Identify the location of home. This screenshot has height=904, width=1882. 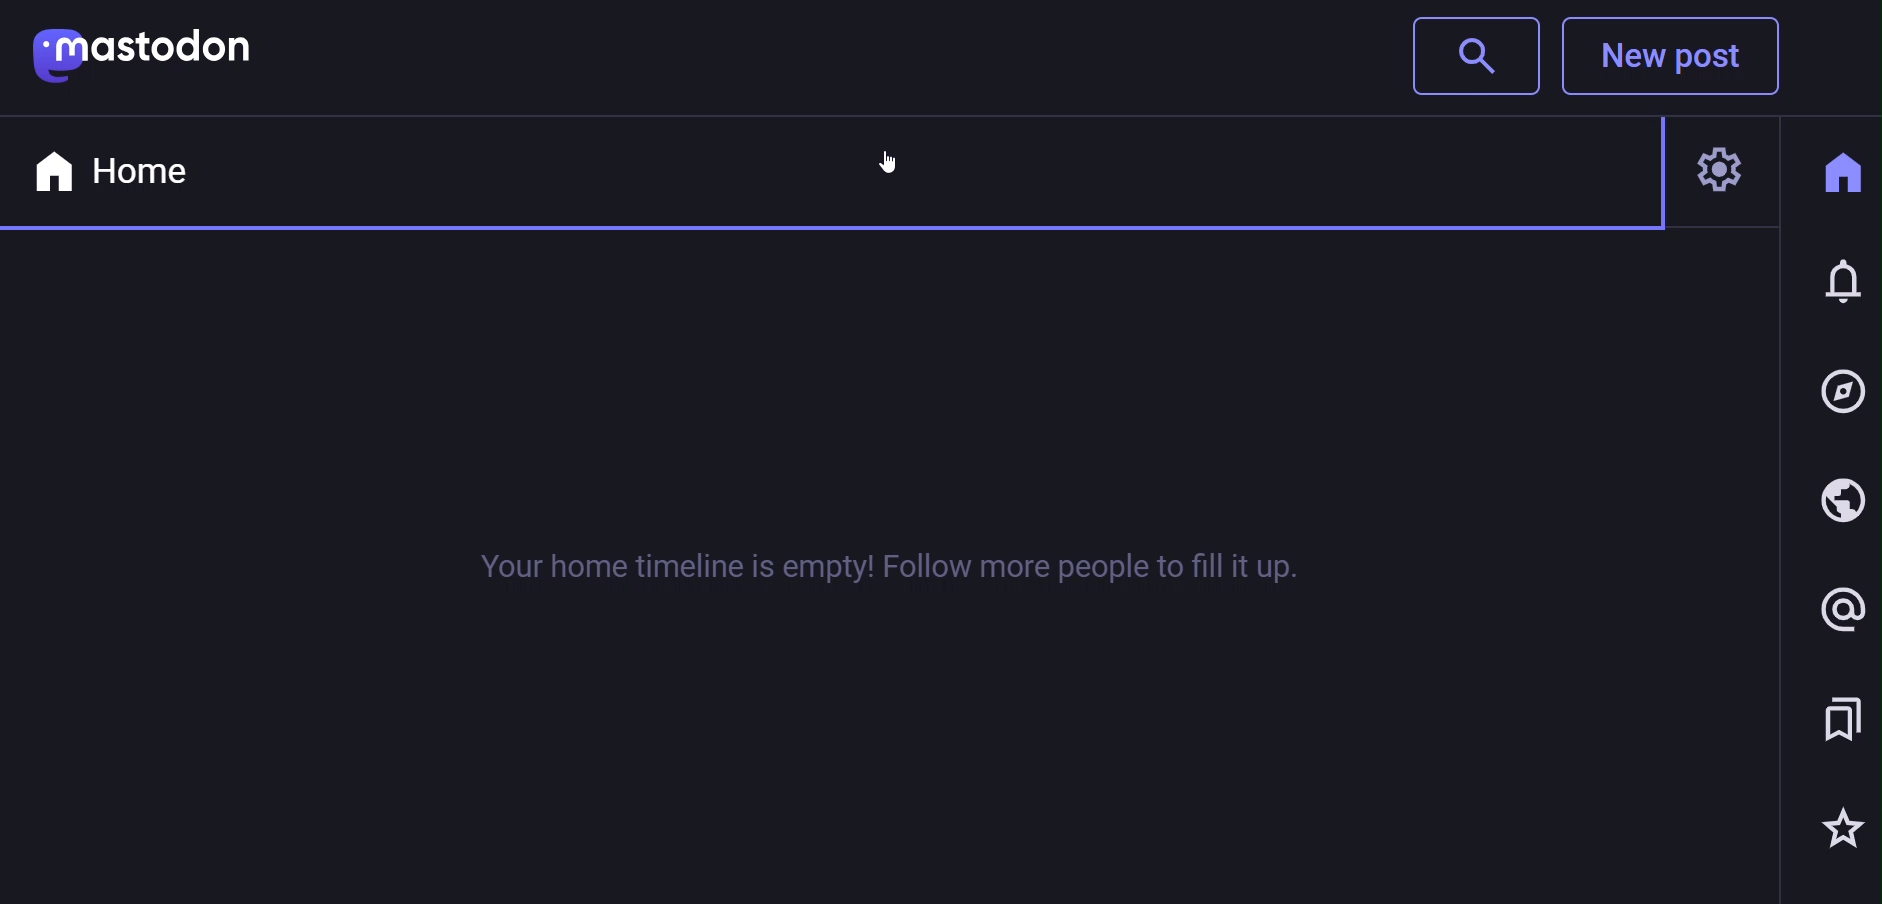
(113, 170).